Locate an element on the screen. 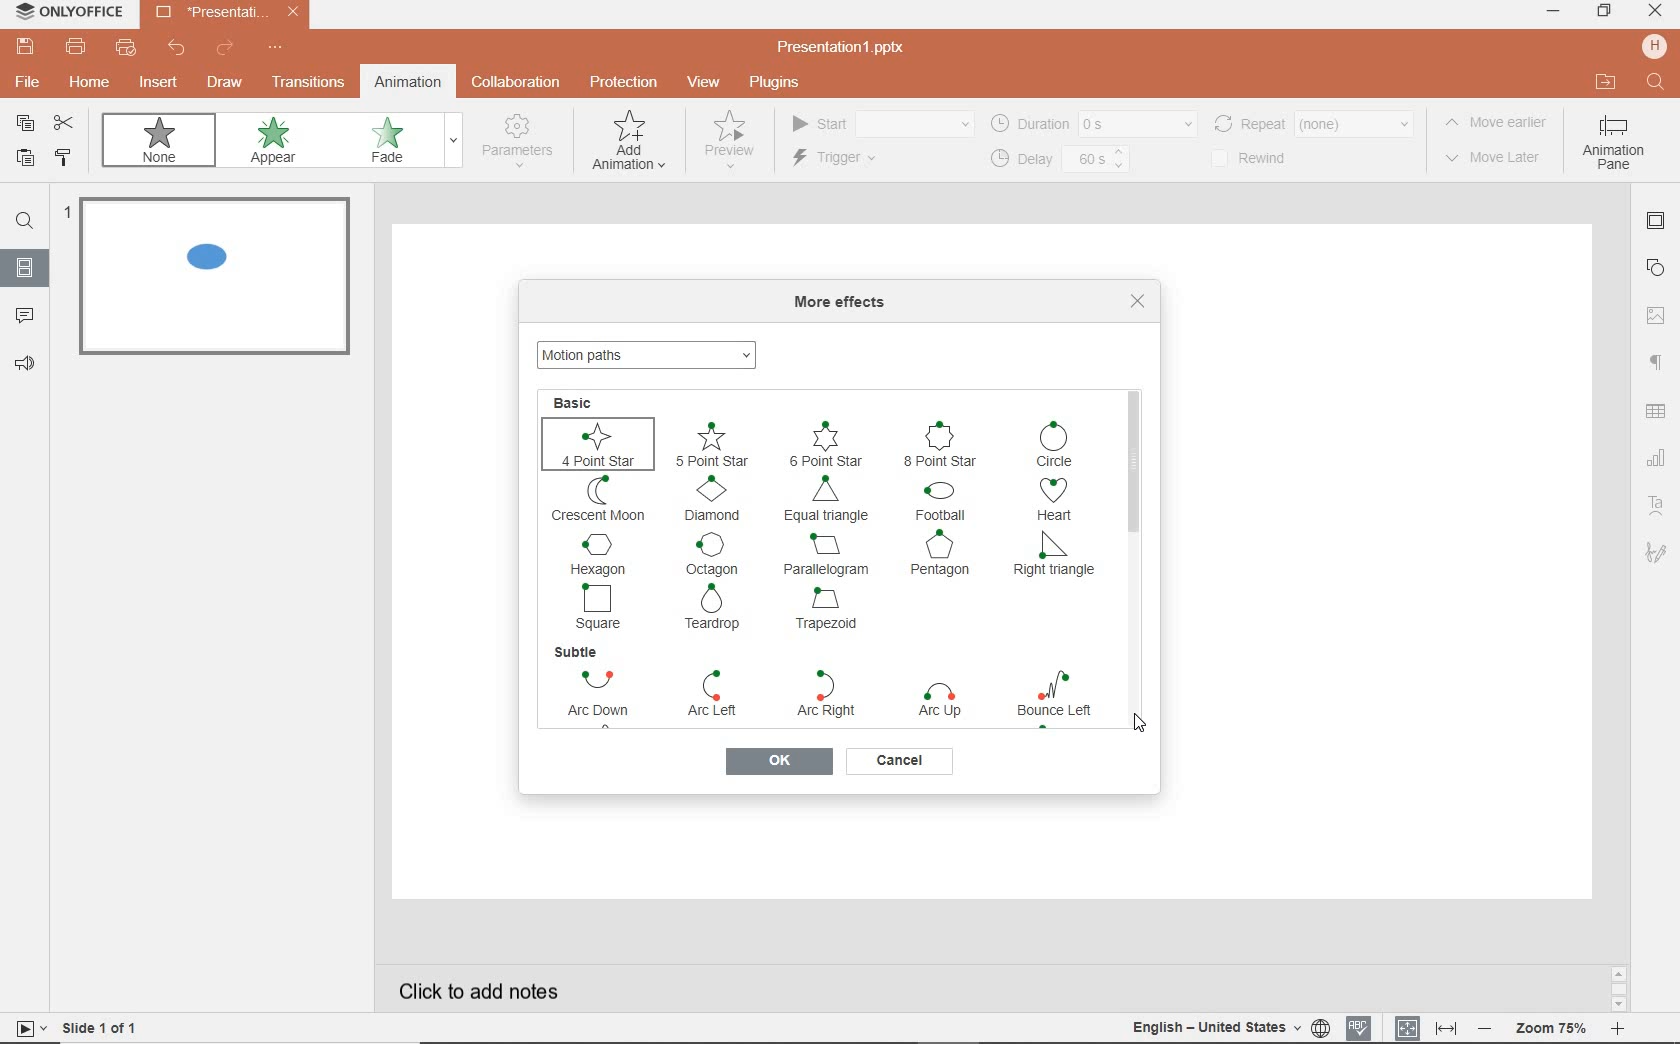 This screenshot has width=1680, height=1044. preview is located at coordinates (727, 145).